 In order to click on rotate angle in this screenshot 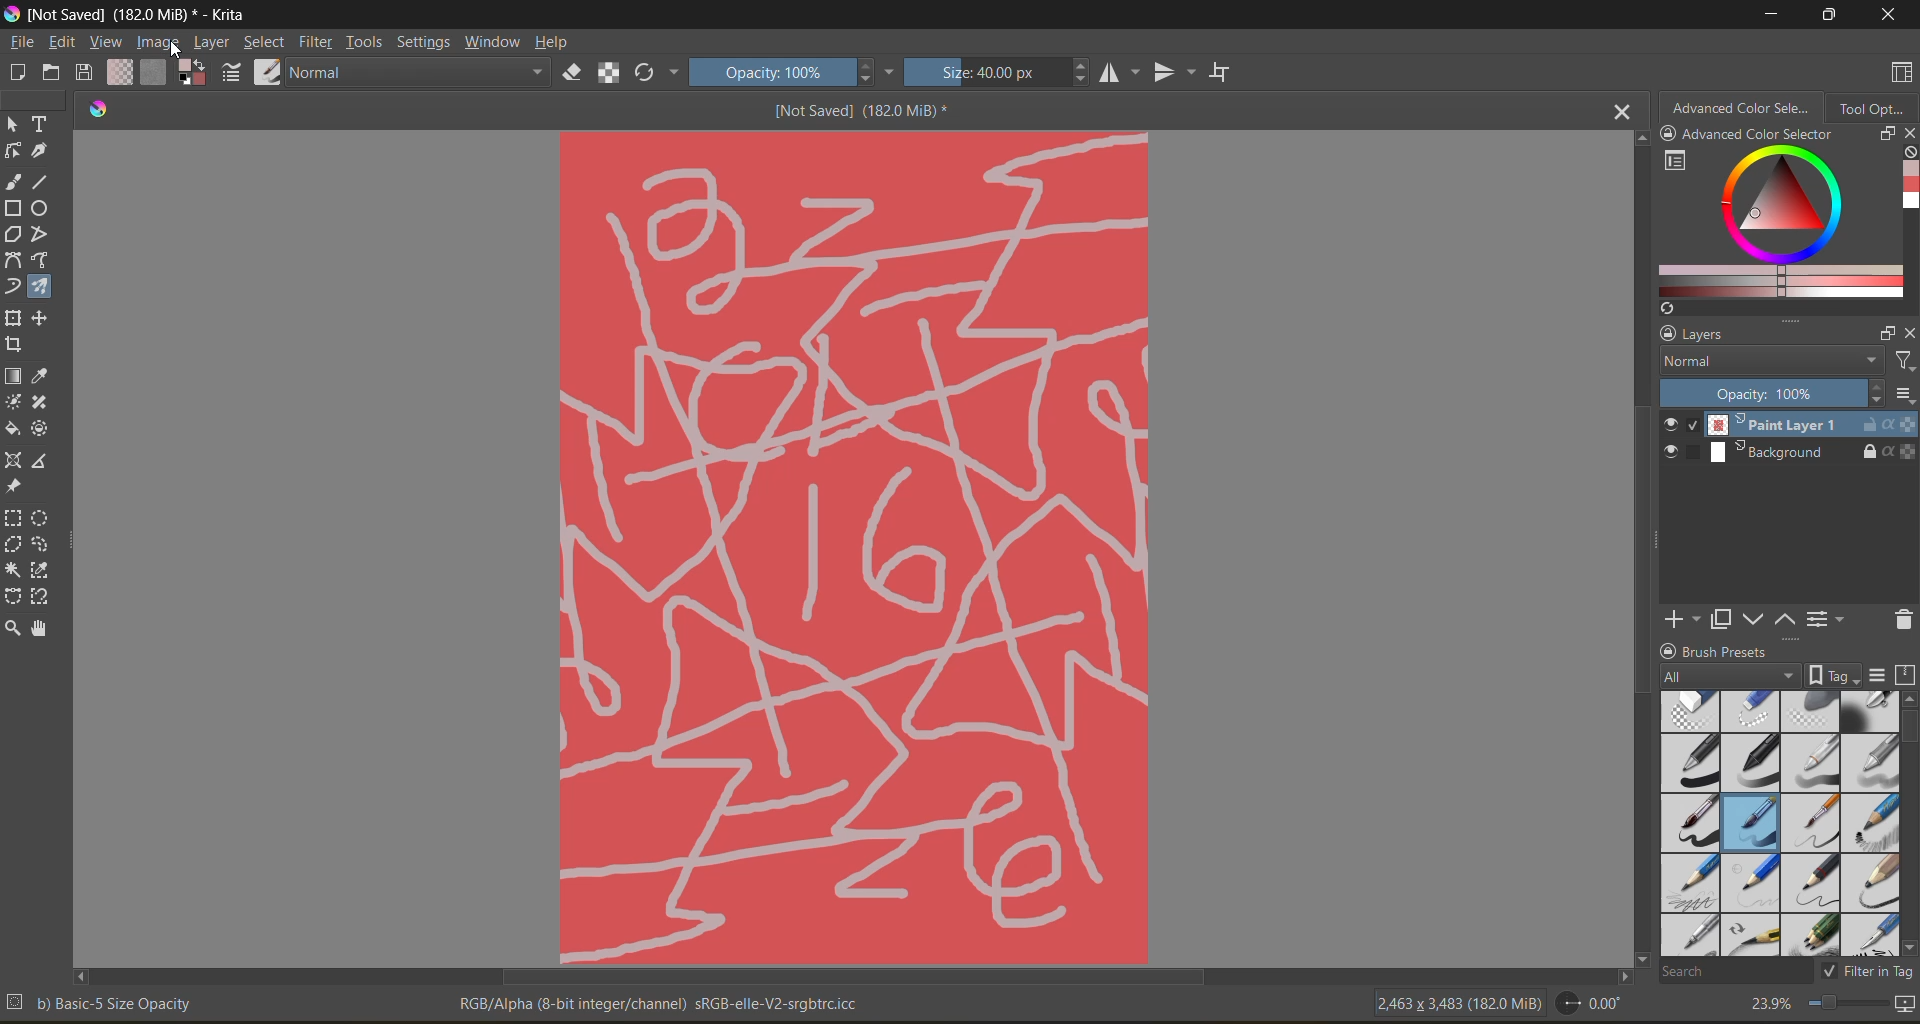, I will do `click(1596, 1004)`.